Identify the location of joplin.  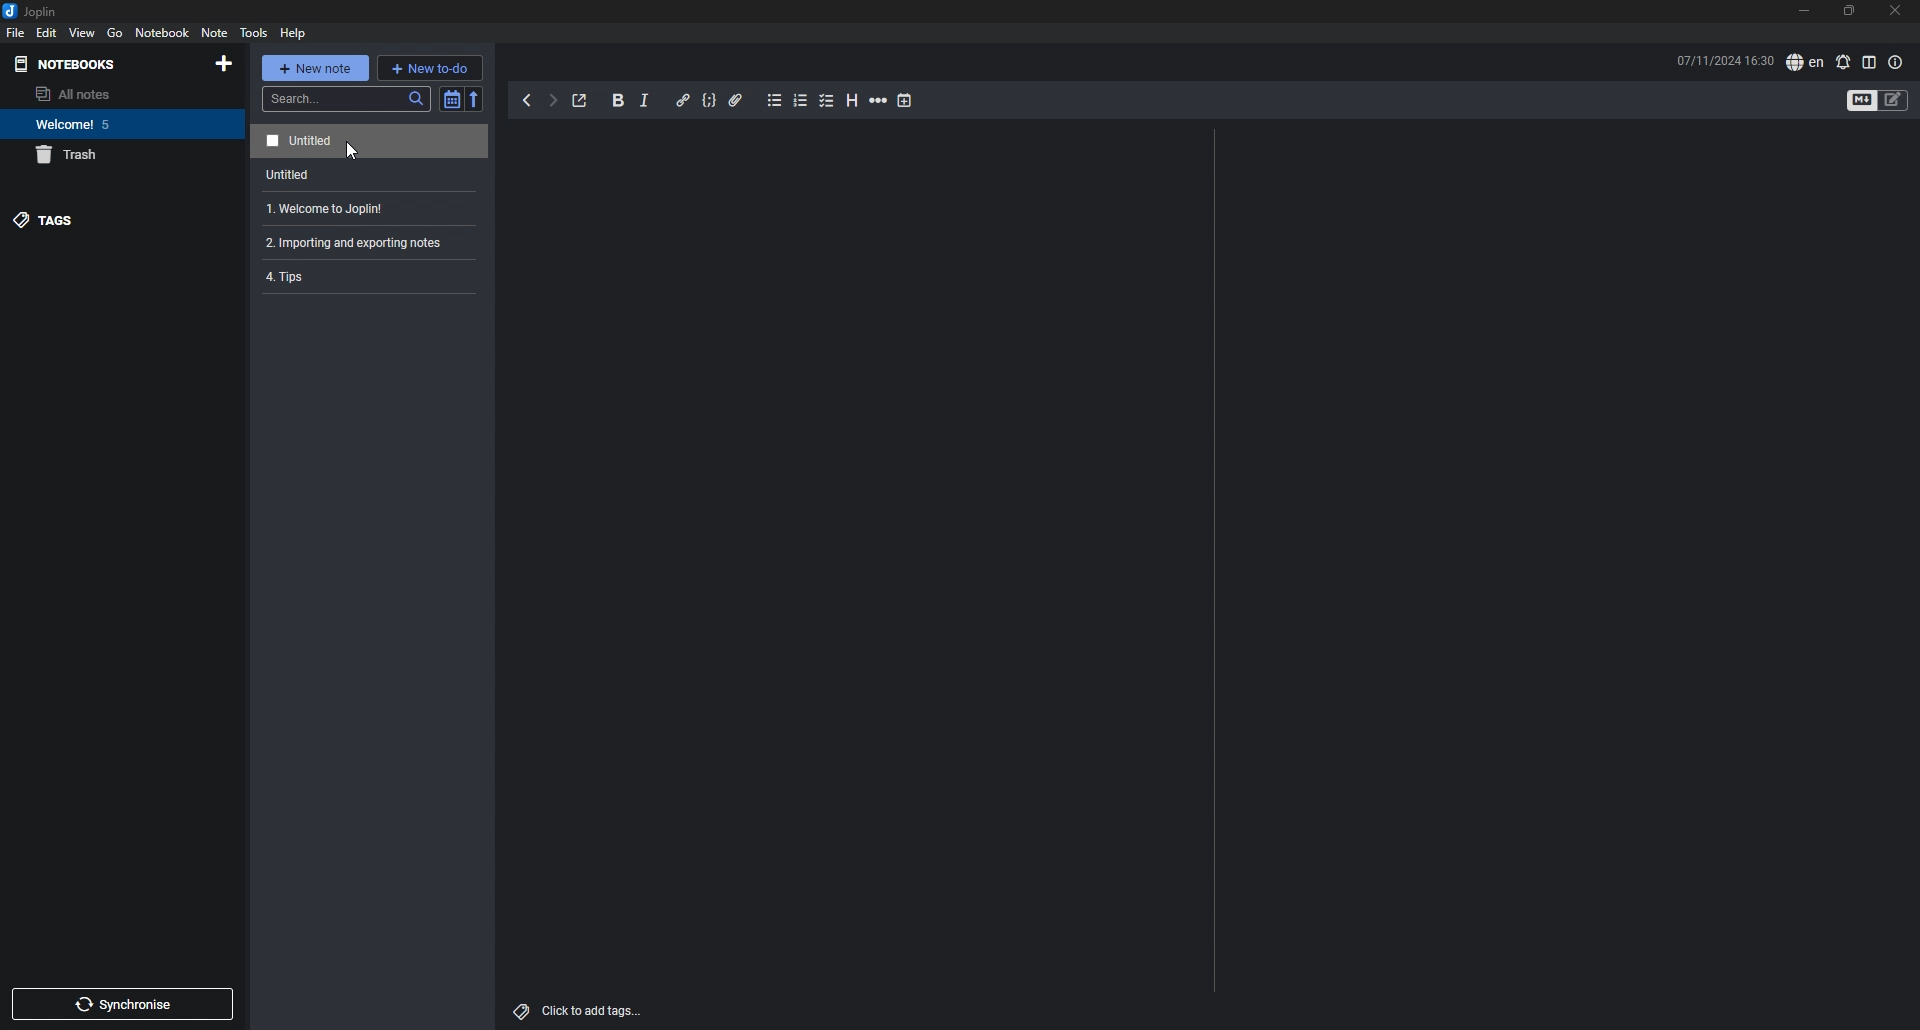
(34, 12).